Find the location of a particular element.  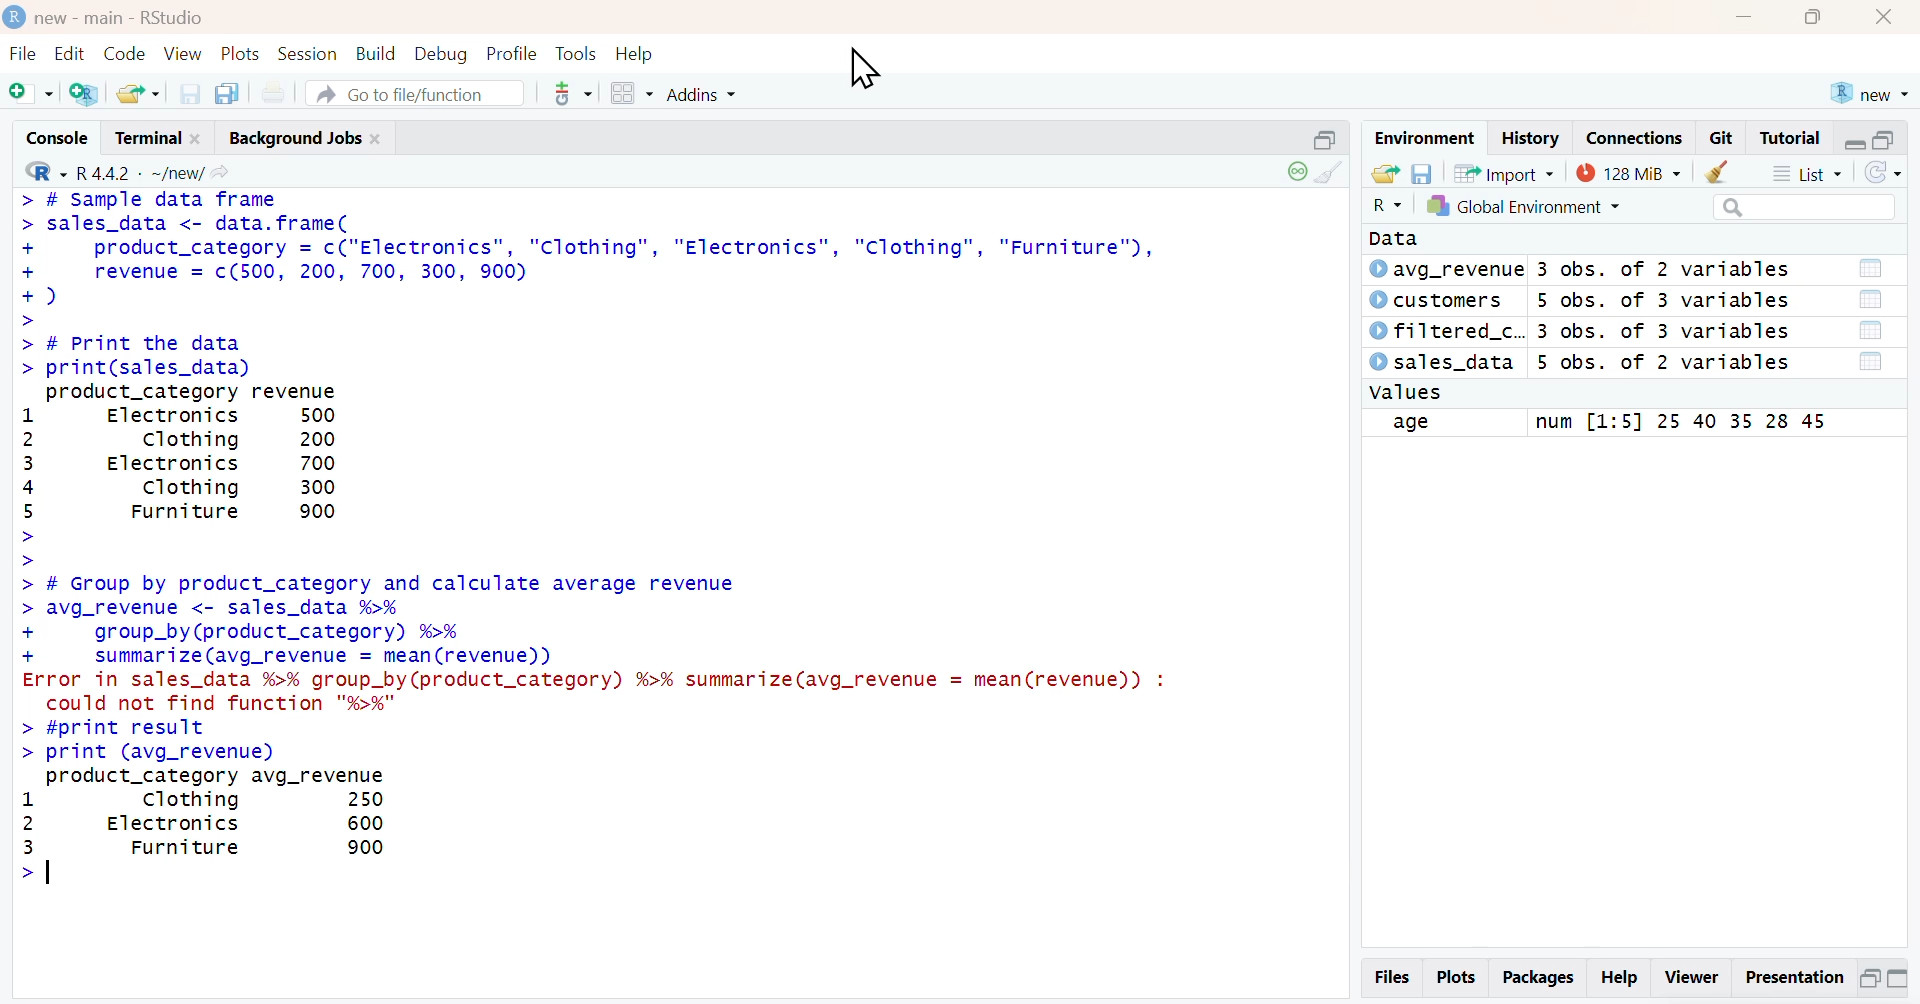

Console - # Sample data frame sales_data<- data.frame( product_category= c("Electronics", "thing", "Electronics", "Clothing", "Furniture"), revenue c(500, 200, 700, 300, 900) ) # Print the data print(sales_data) product_category revenue Electronics 500 Clothing 200 Electronics 700 Clothing 300 Furniture 900 # Group by product_category and calculate average revenue avg_revenue< sales_data %>% group_by(product_category) %>% summarize (avg_revenue = mean (revenue)) error in sales_data %>% group_by (product_category) %>% summarize (avg_revenue = mean (revenue)) : could not find function "%>%"  #print result print (avg_revenue) product_category avg_revenue1 Clothing 250 2 Electronics 600 3 Furniture 900 is located at coordinates (680, 541).